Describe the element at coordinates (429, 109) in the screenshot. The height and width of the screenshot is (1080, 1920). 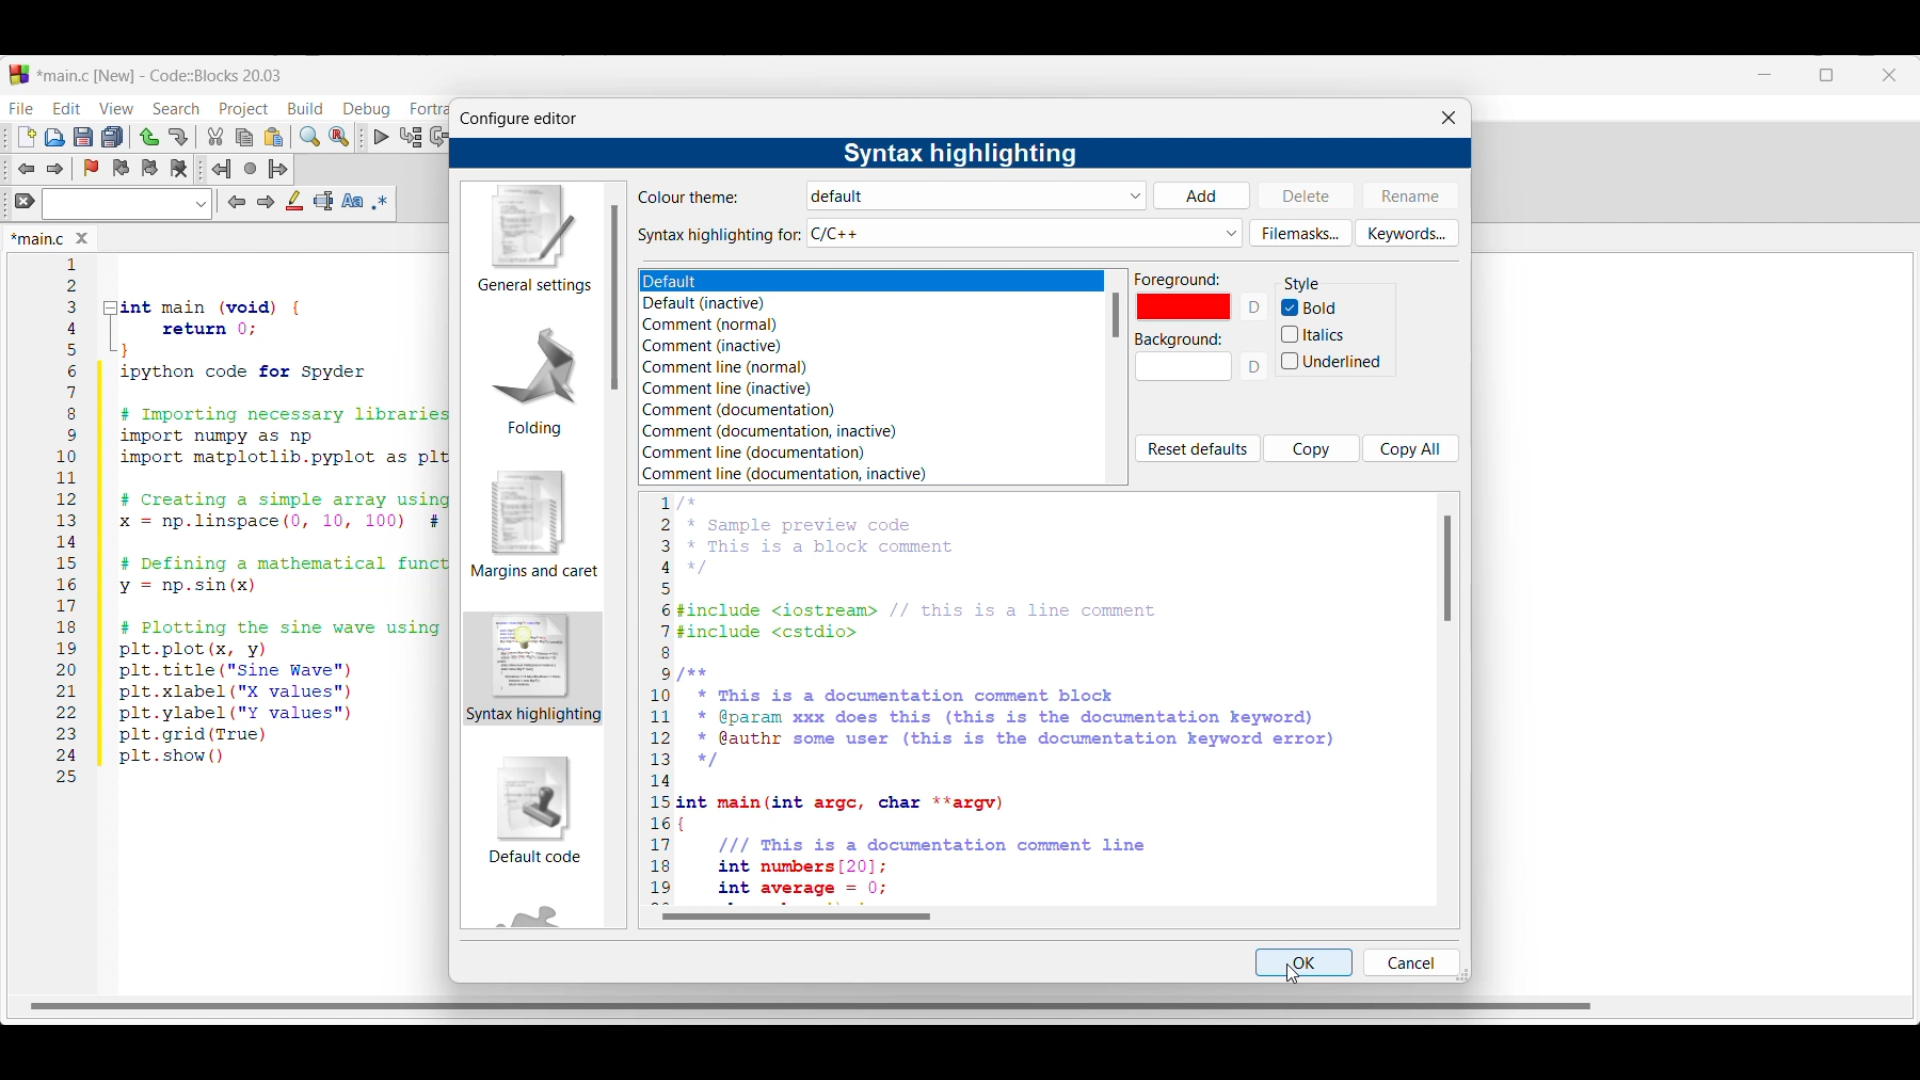
I see `Fortran menu ` at that location.